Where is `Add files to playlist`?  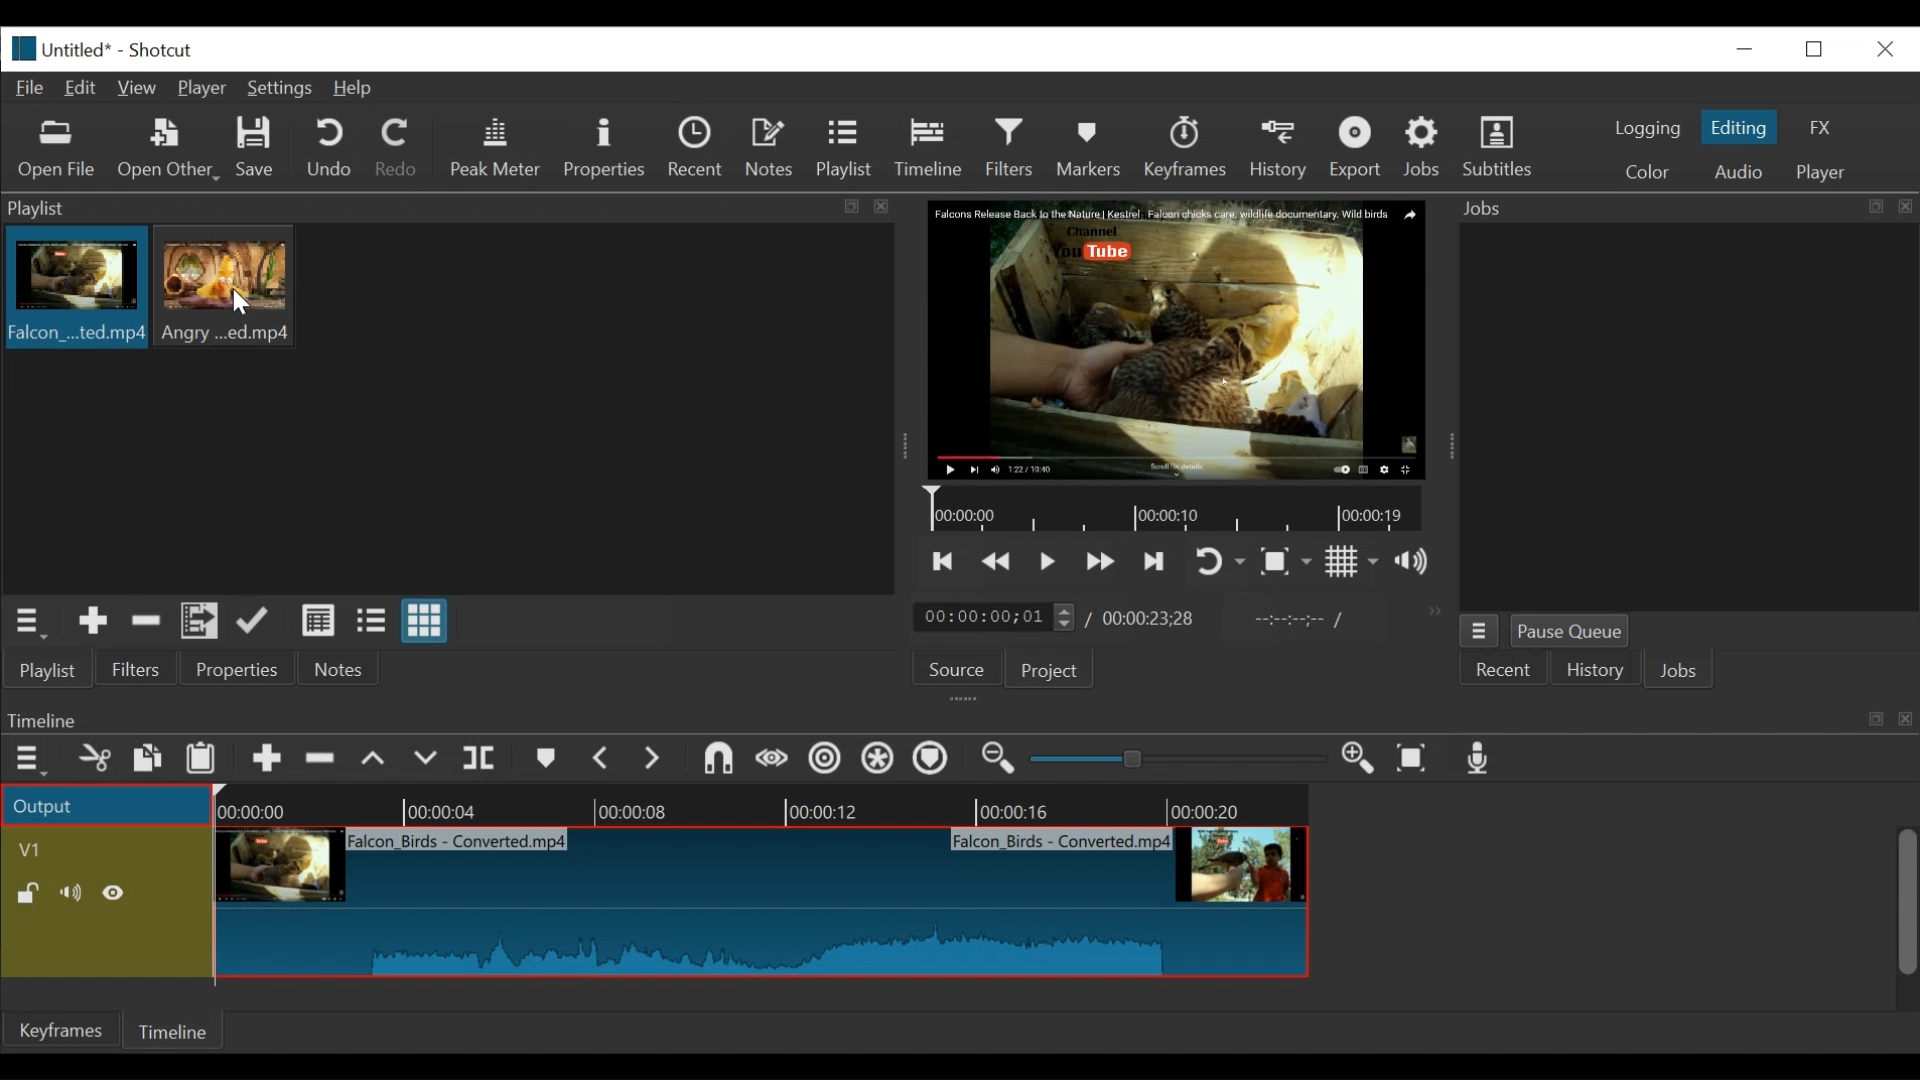 Add files to playlist is located at coordinates (200, 624).